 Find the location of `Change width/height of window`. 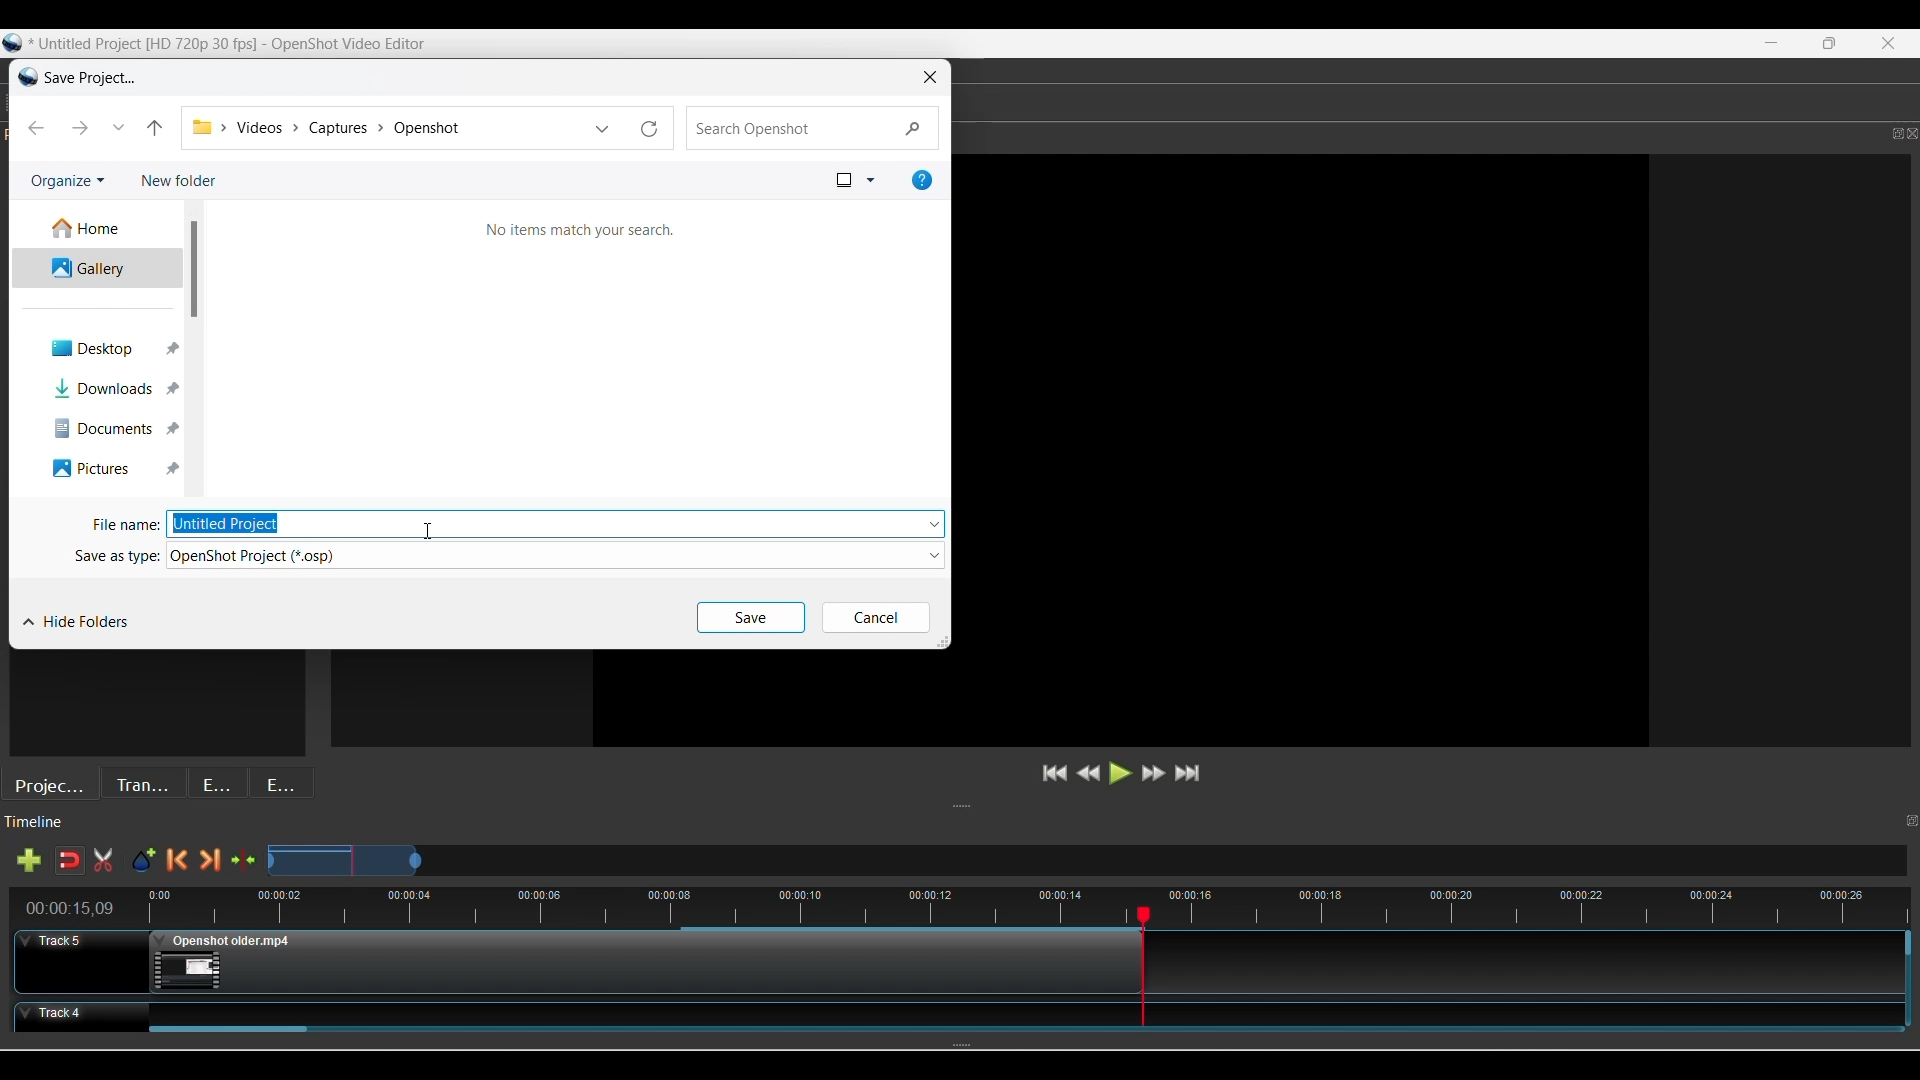

Change width/height of window is located at coordinates (943, 642).